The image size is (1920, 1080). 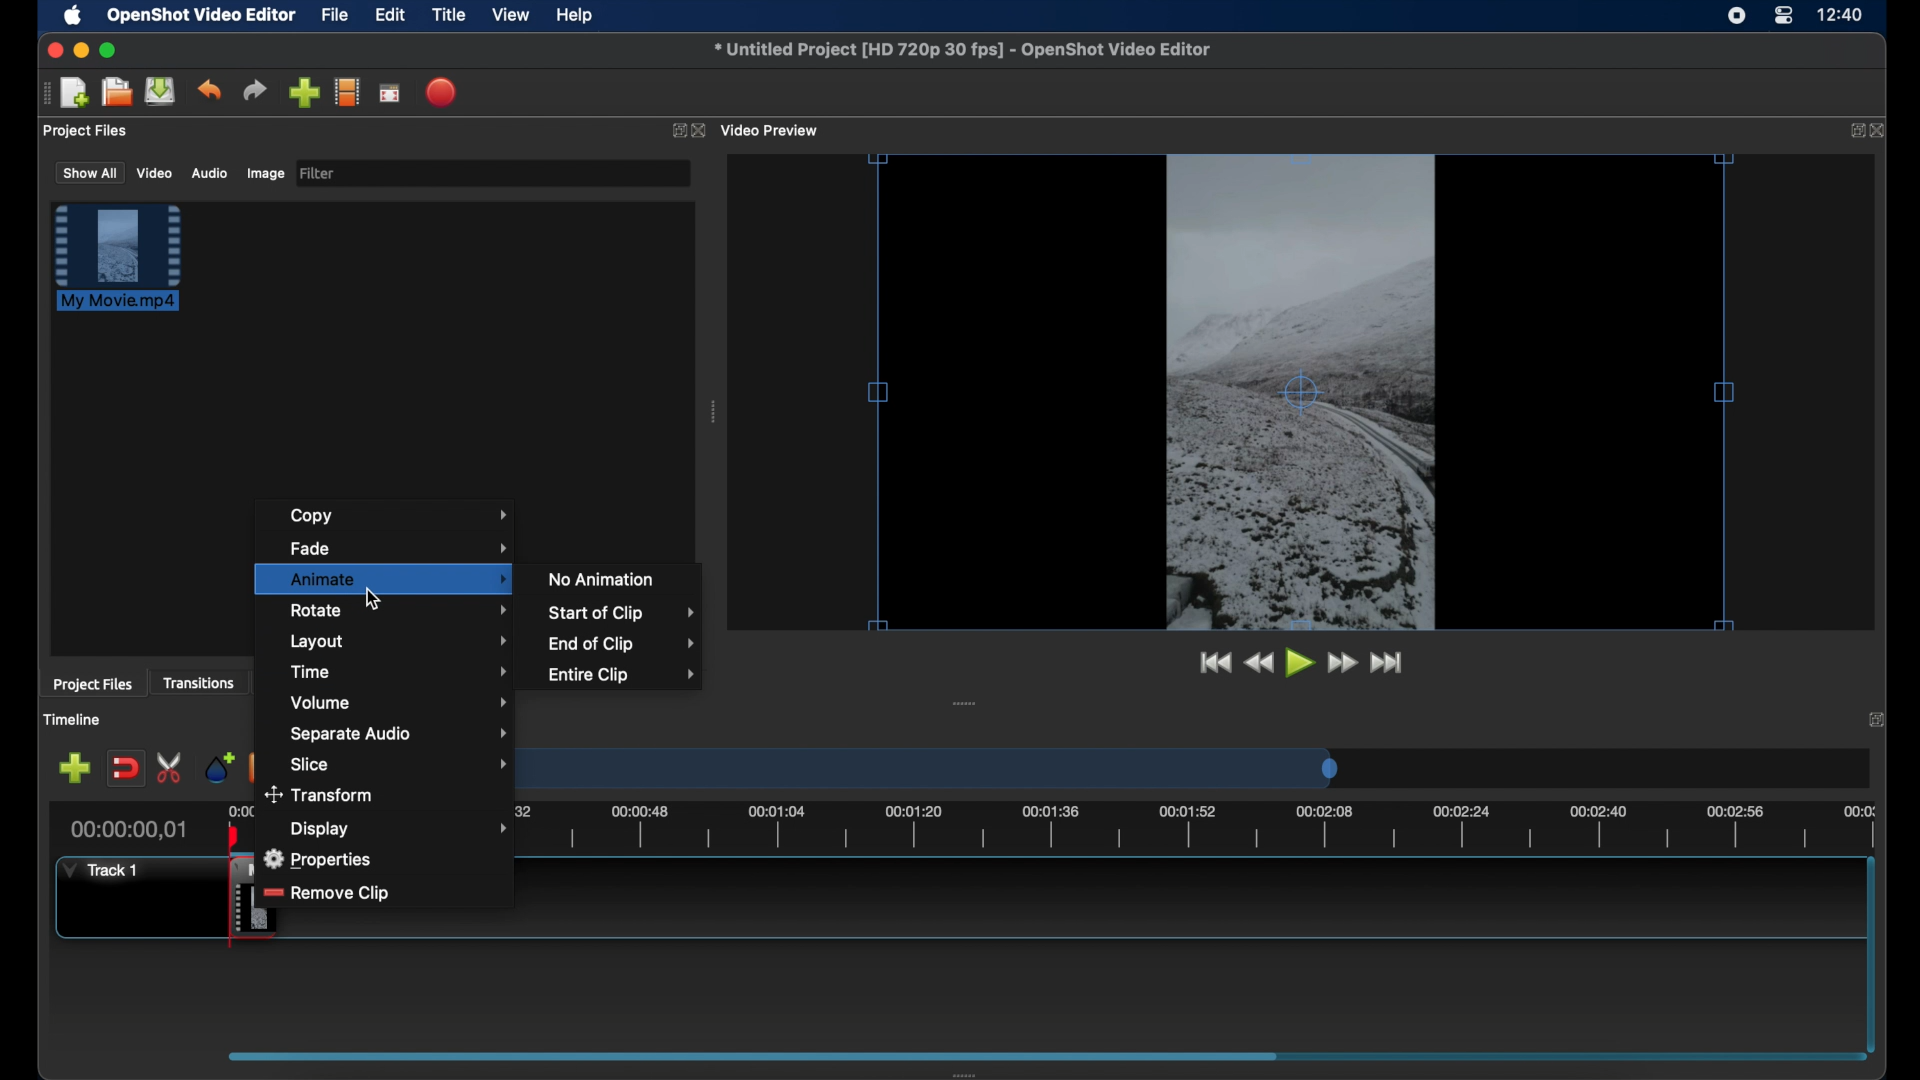 I want to click on transitions, so click(x=201, y=684).